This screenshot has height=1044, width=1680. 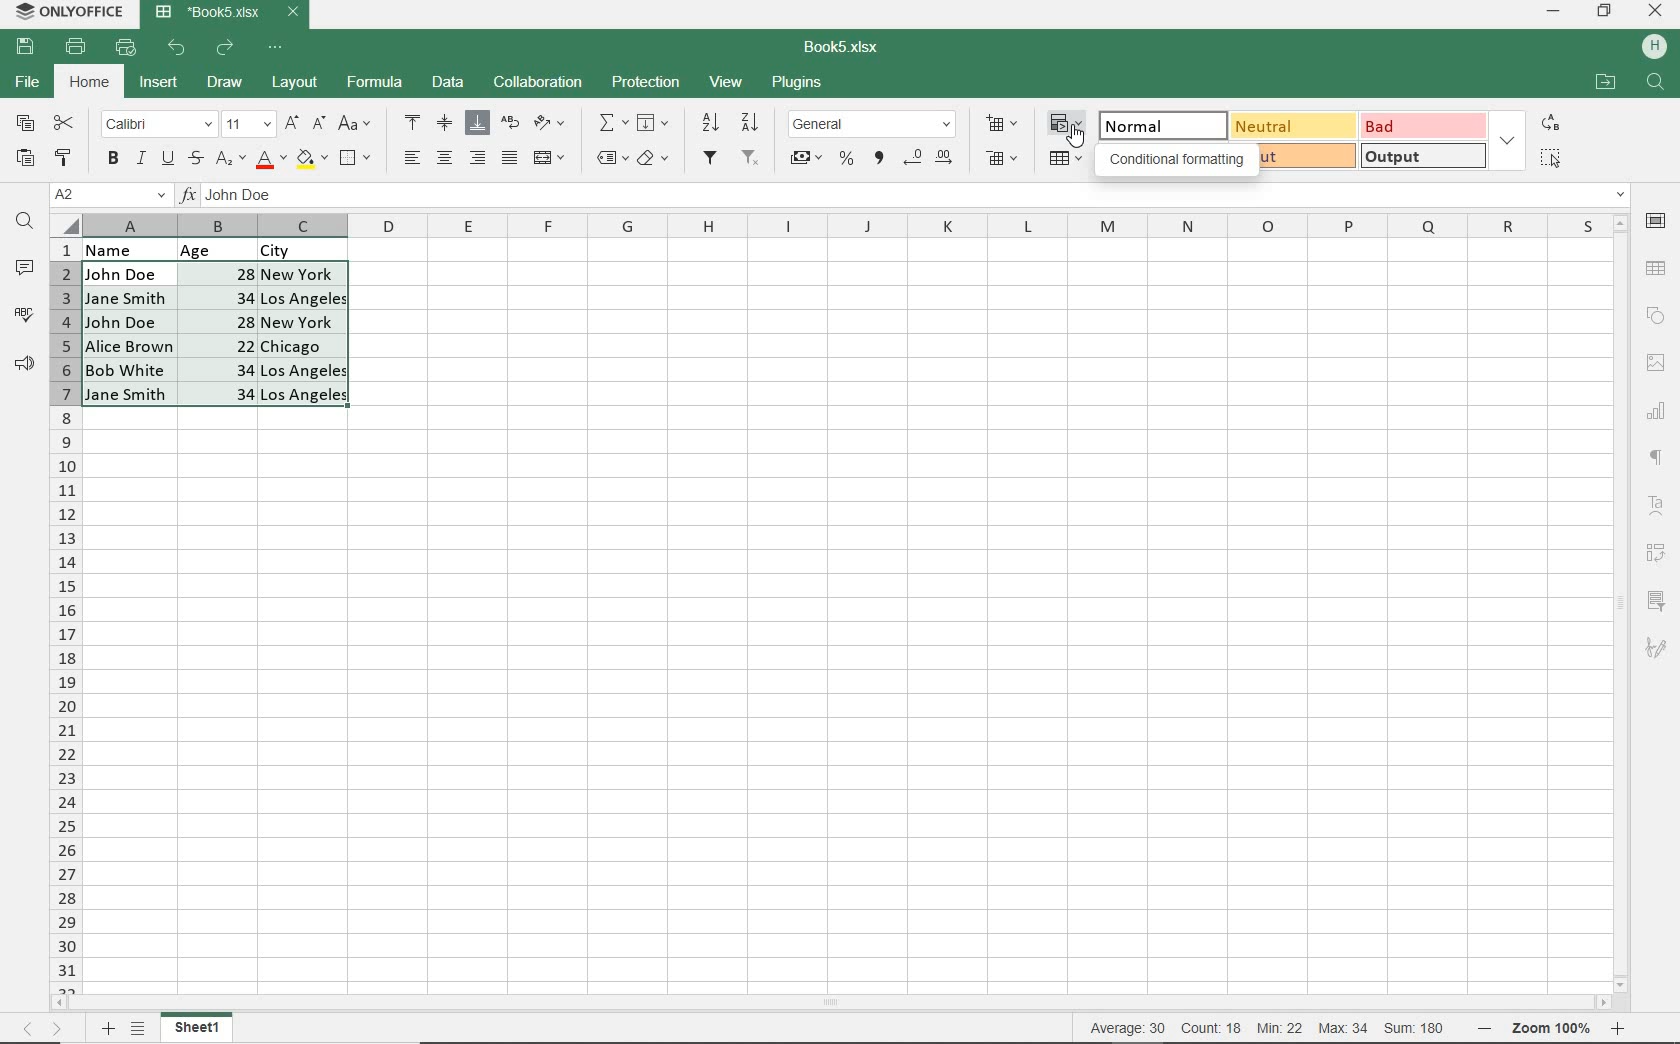 I want to click on sum, so click(x=1410, y=1028).